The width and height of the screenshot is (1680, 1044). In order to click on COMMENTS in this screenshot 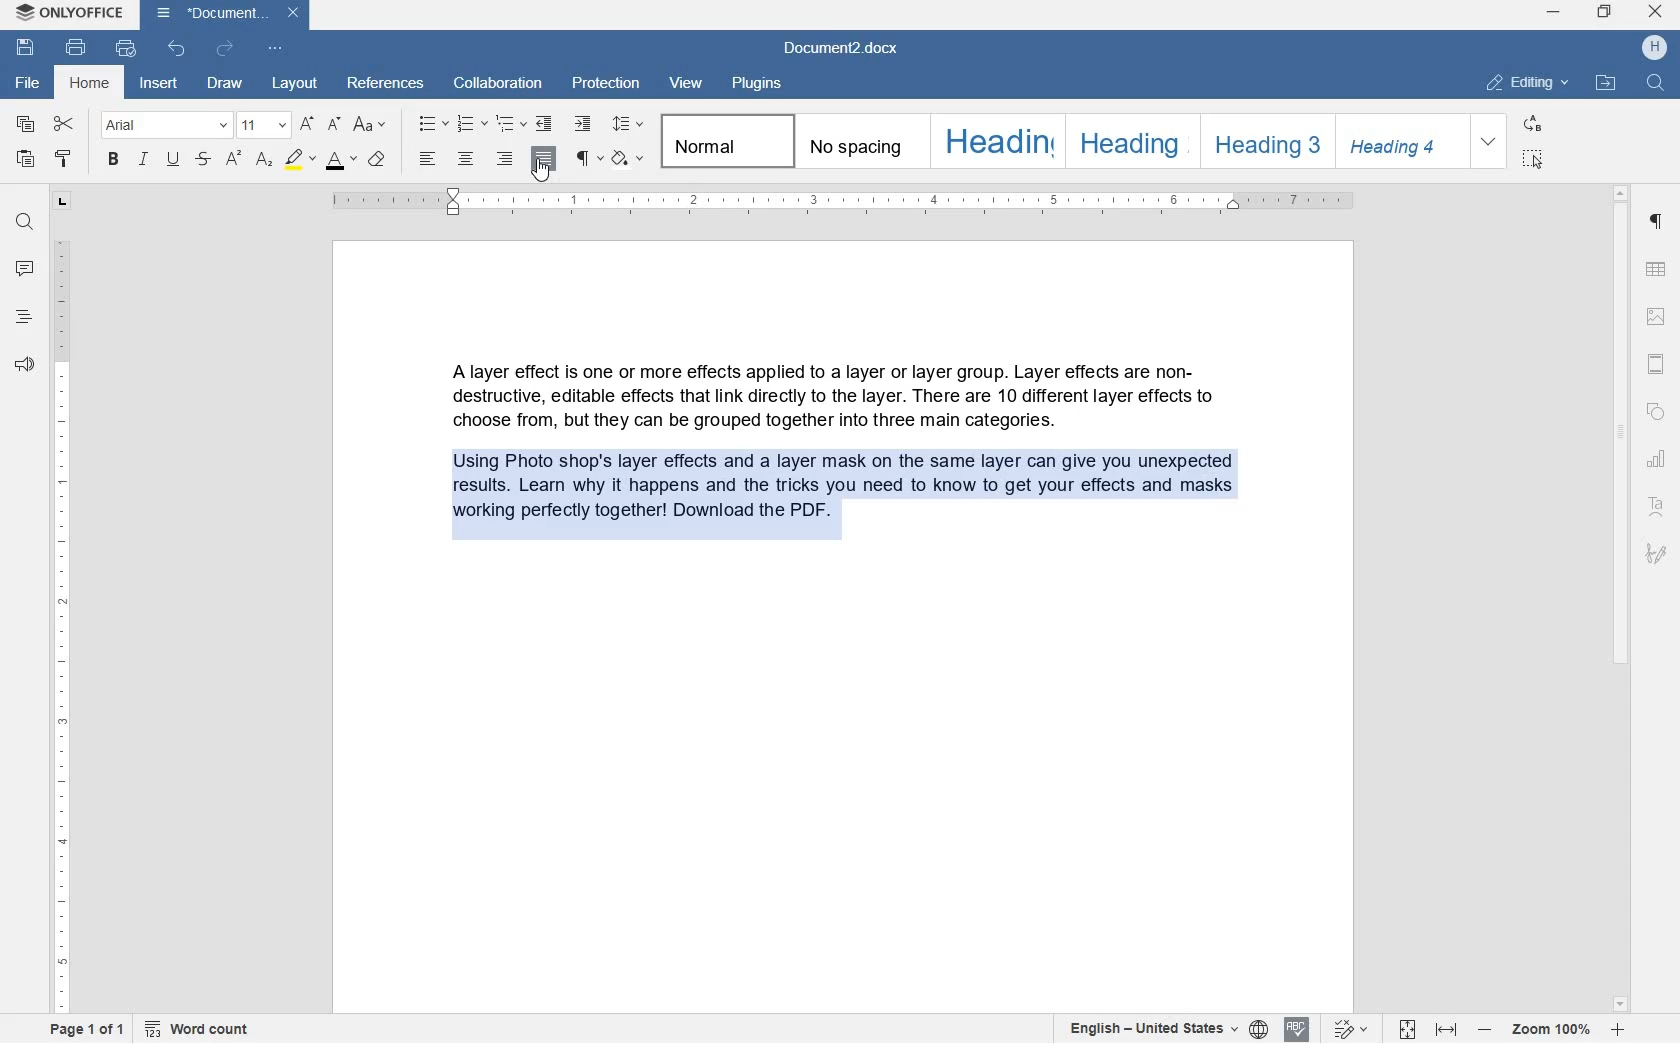, I will do `click(23, 268)`.